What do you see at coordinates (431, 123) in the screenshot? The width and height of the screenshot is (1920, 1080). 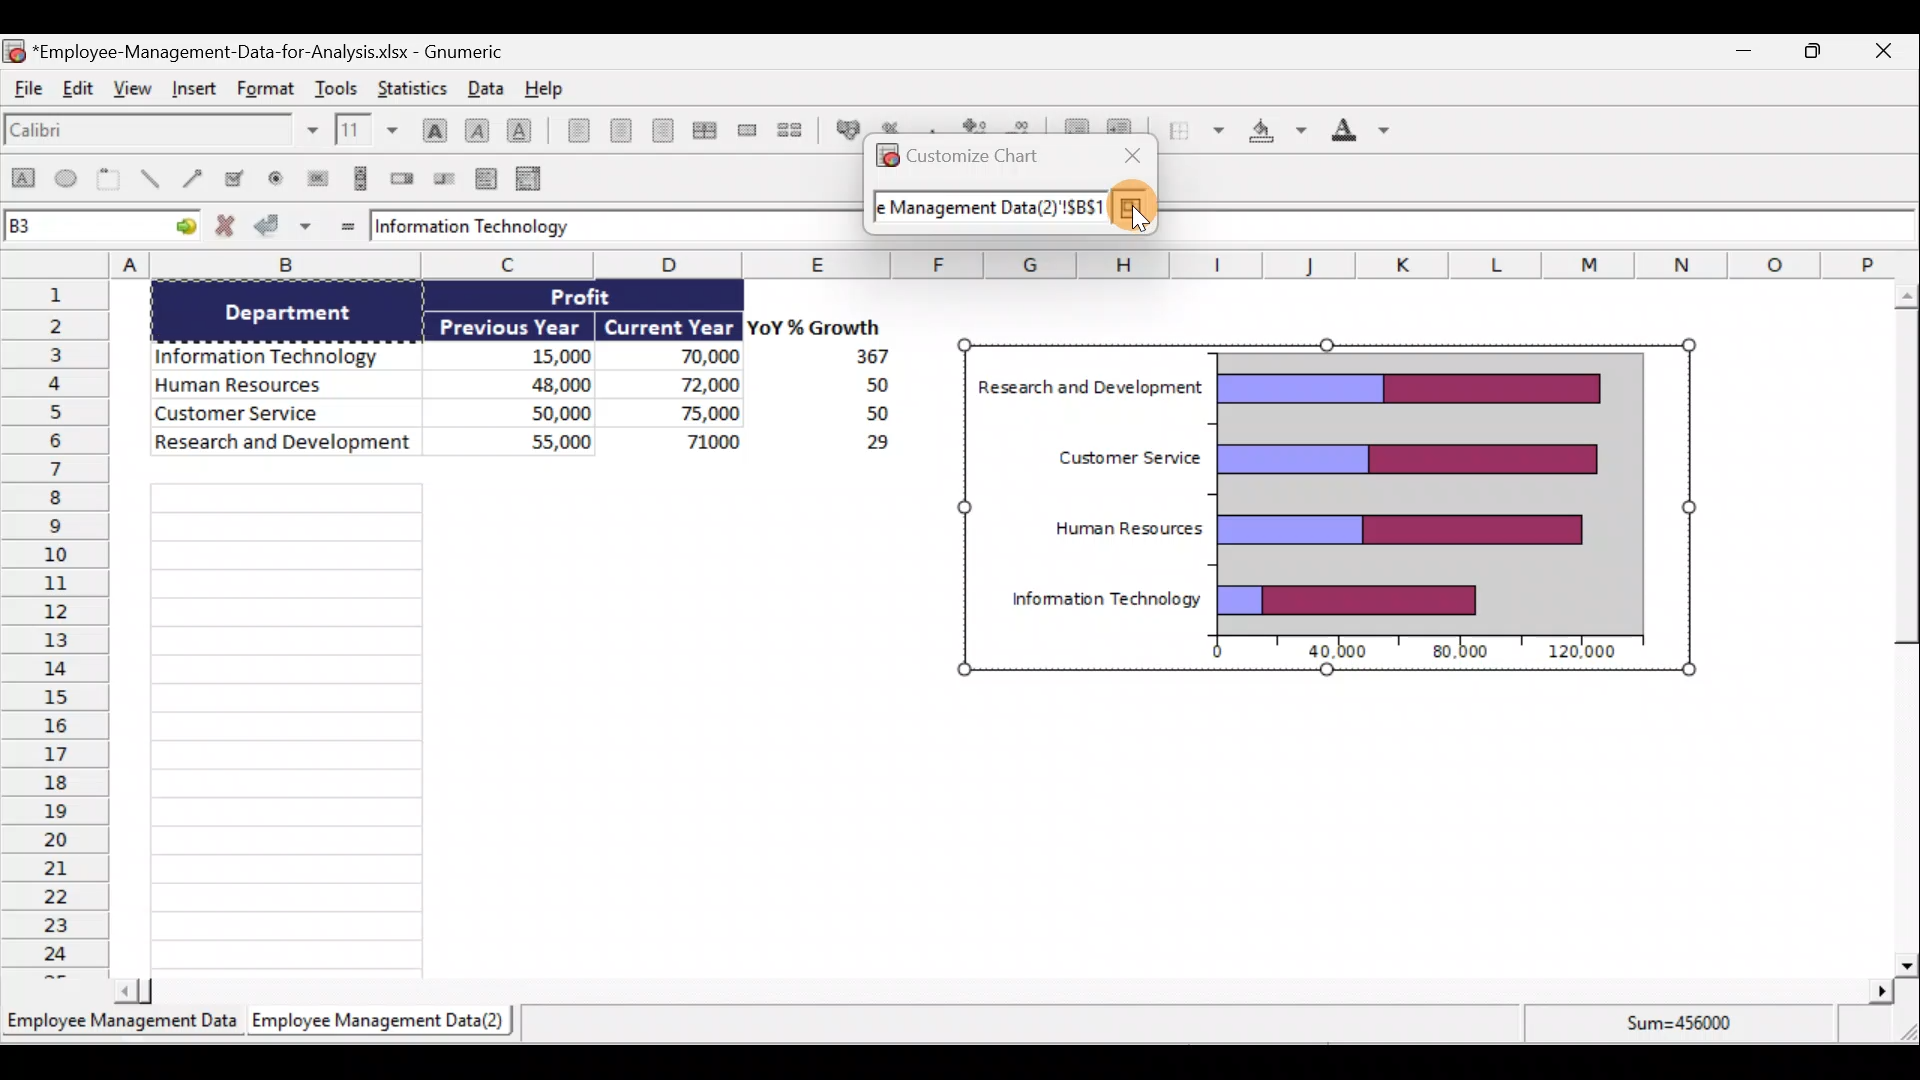 I see `Bold` at bounding box center [431, 123].